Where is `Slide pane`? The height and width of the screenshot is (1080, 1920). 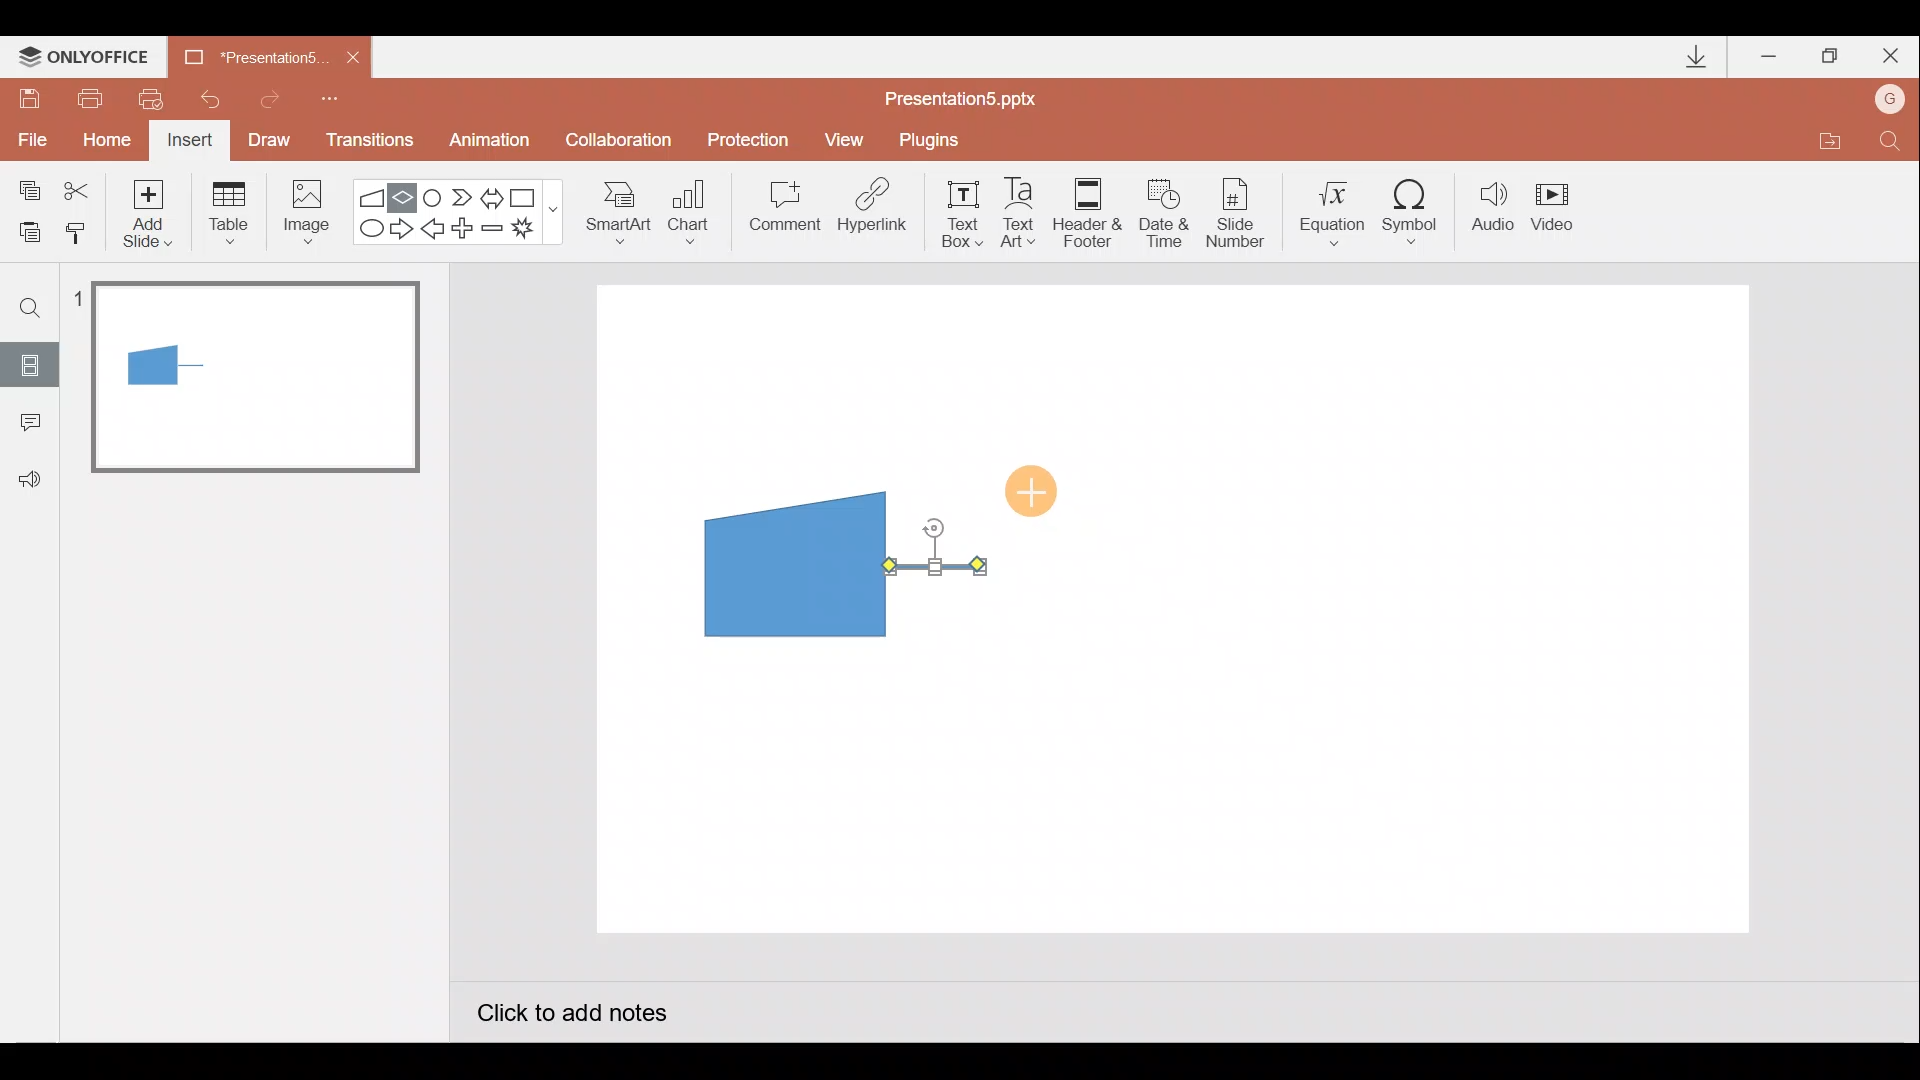 Slide pane is located at coordinates (259, 579).